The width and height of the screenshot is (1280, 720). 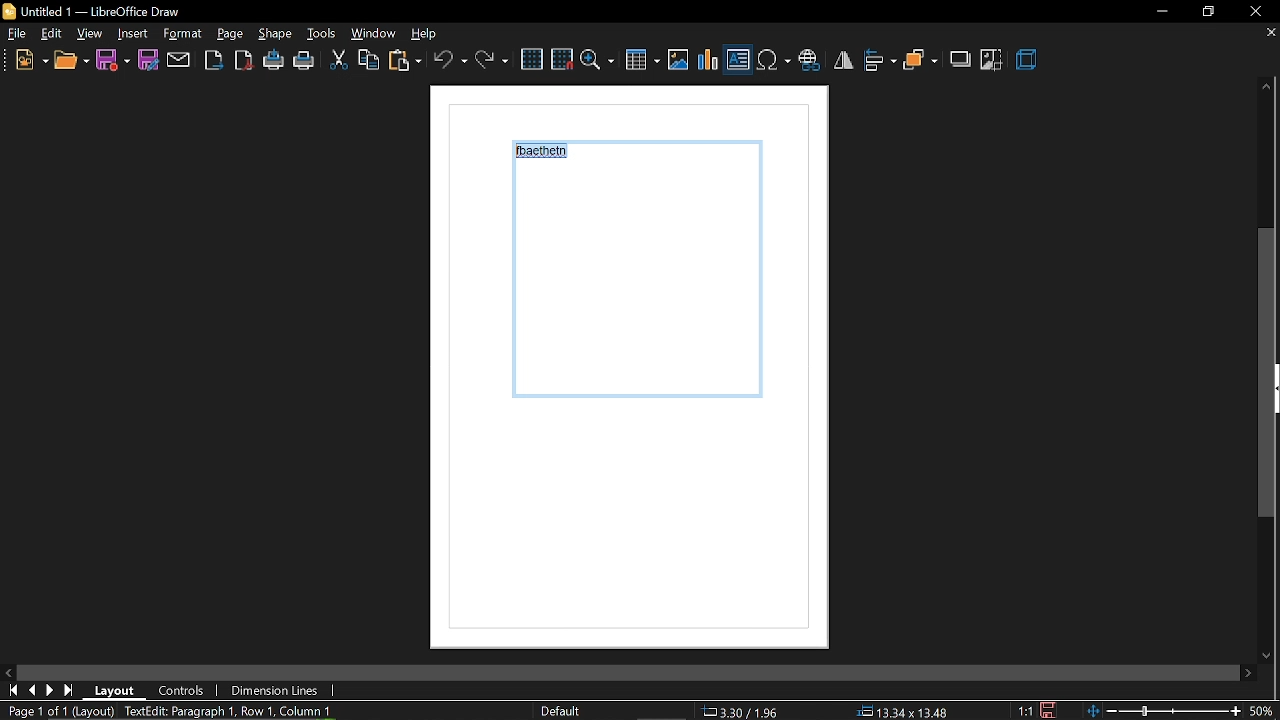 What do you see at coordinates (1250, 673) in the screenshot?
I see `move right` at bounding box center [1250, 673].